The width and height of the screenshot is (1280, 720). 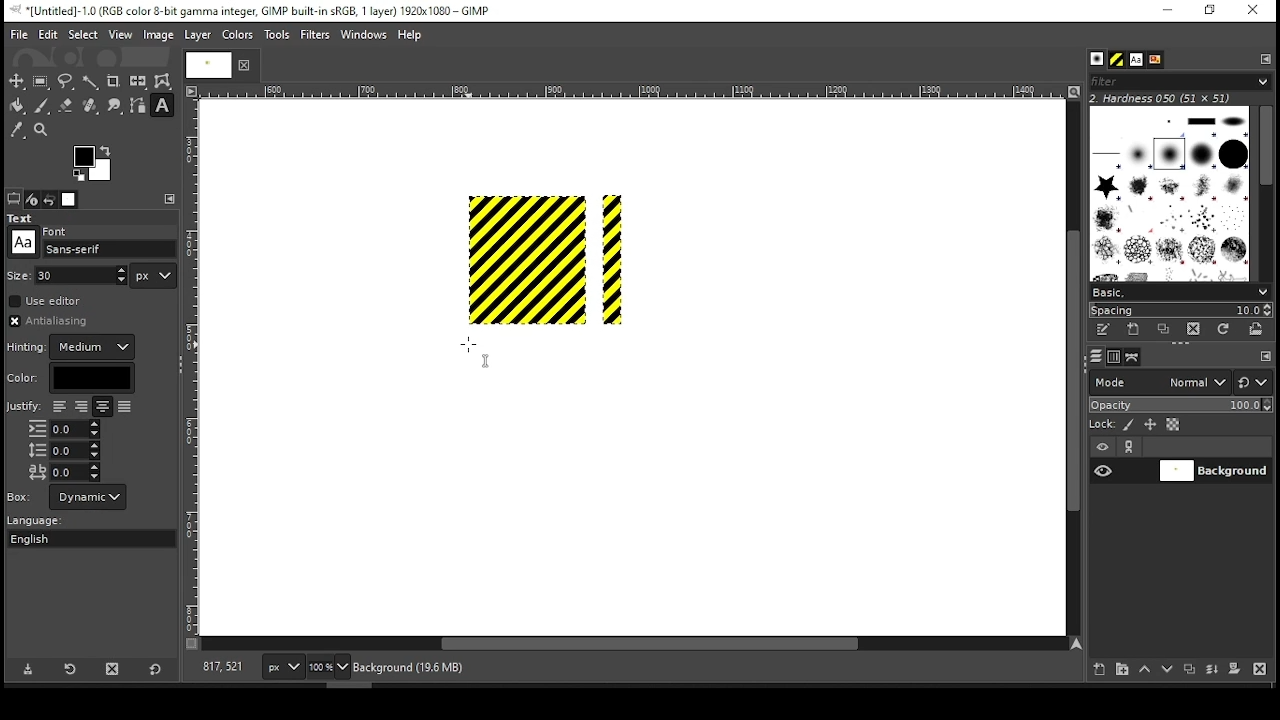 What do you see at coordinates (1097, 60) in the screenshot?
I see `brushes` at bounding box center [1097, 60].